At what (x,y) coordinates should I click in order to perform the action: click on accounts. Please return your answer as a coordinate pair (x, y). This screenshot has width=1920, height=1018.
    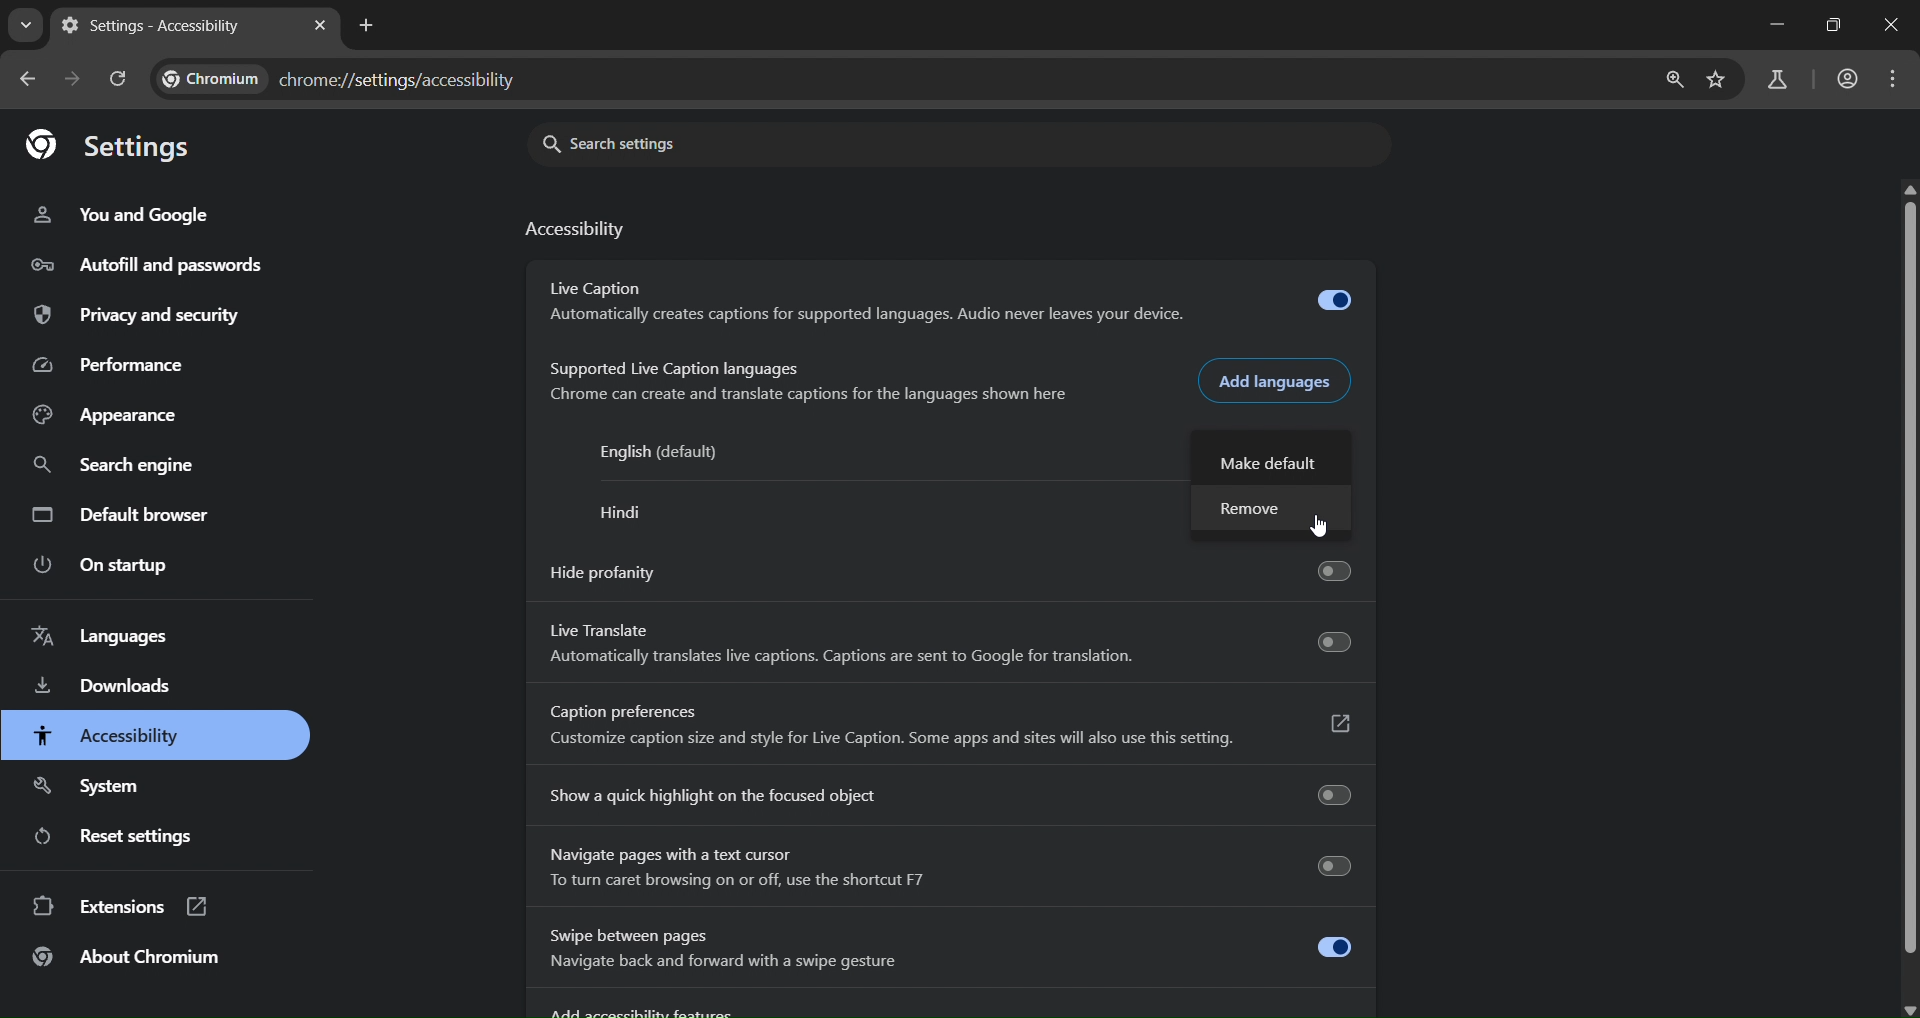
    Looking at the image, I should click on (1847, 77).